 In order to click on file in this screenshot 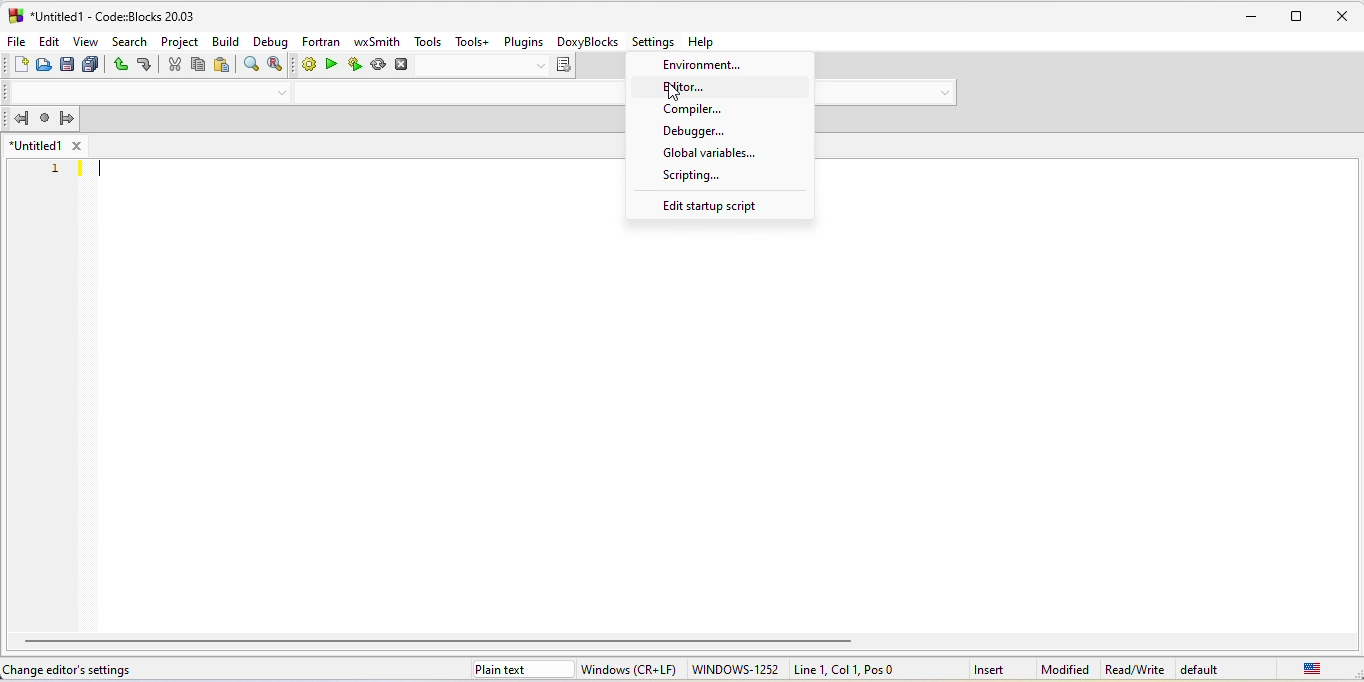, I will do `click(14, 41)`.